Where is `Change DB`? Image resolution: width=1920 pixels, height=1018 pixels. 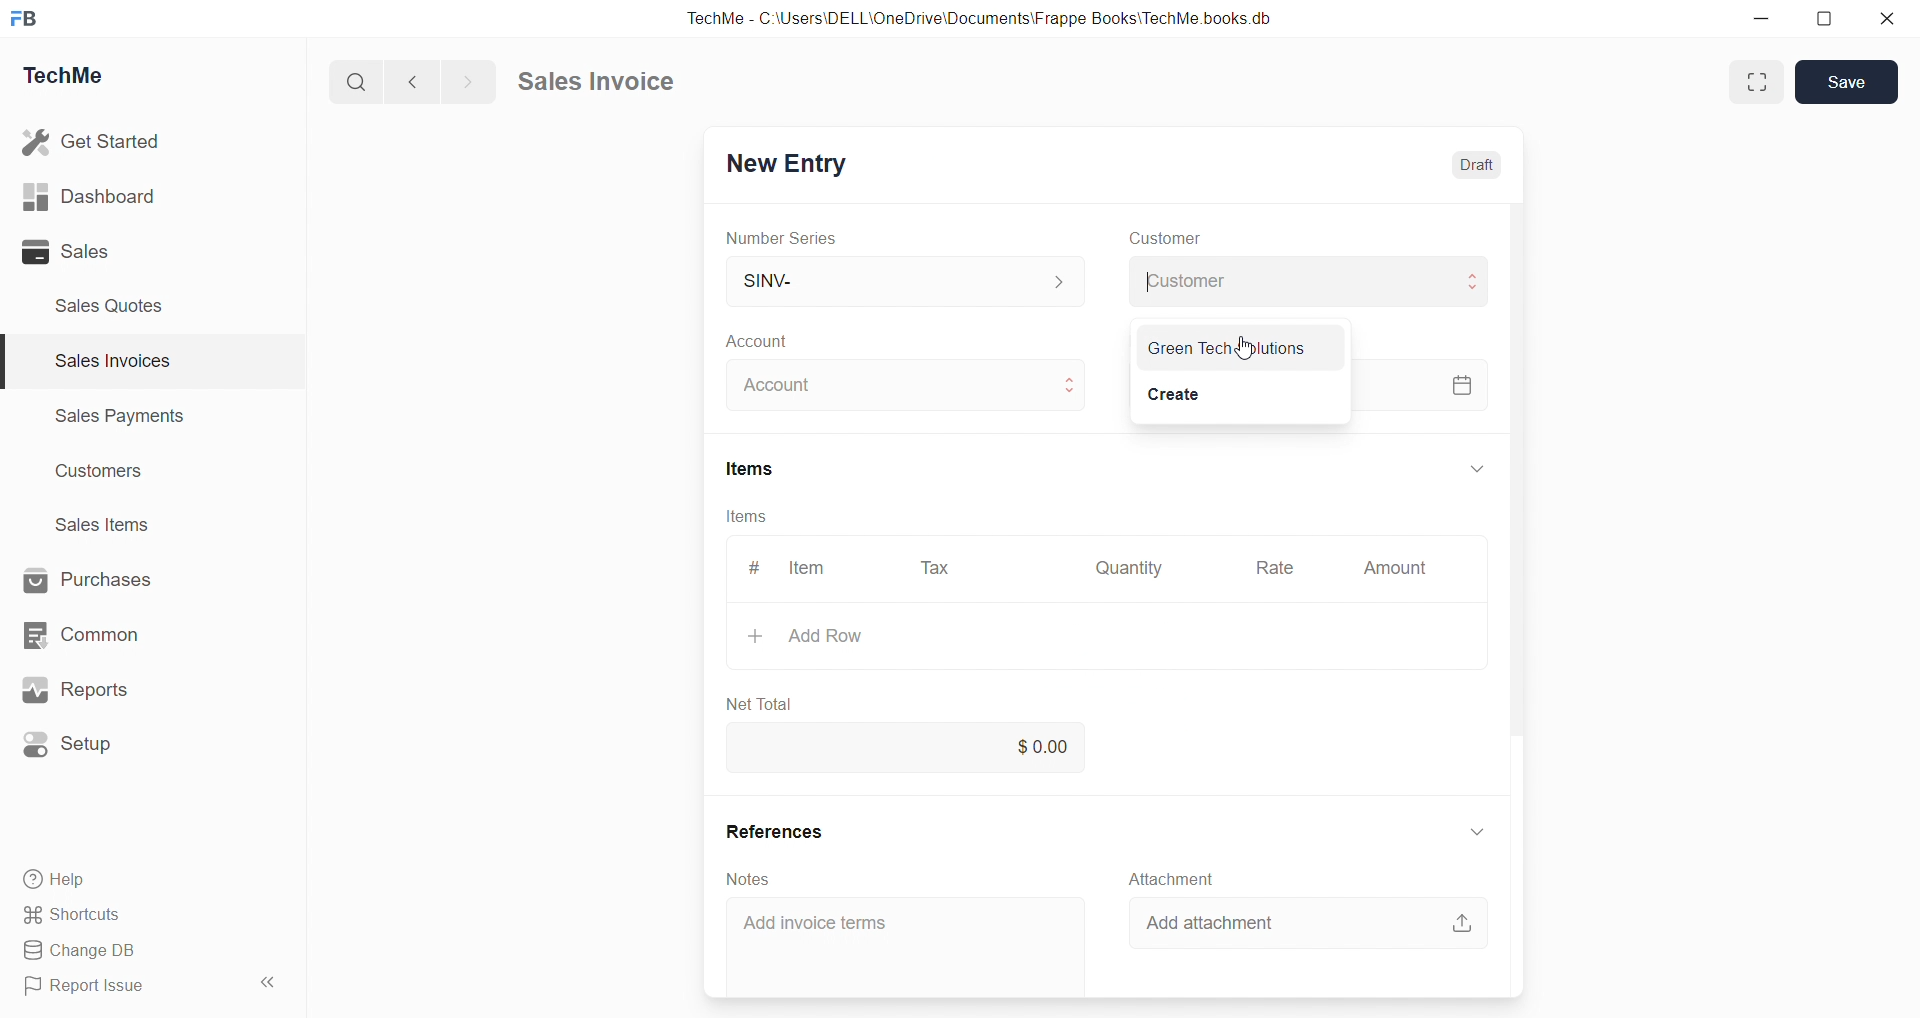 Change DB is located at coordinates (88, 951).